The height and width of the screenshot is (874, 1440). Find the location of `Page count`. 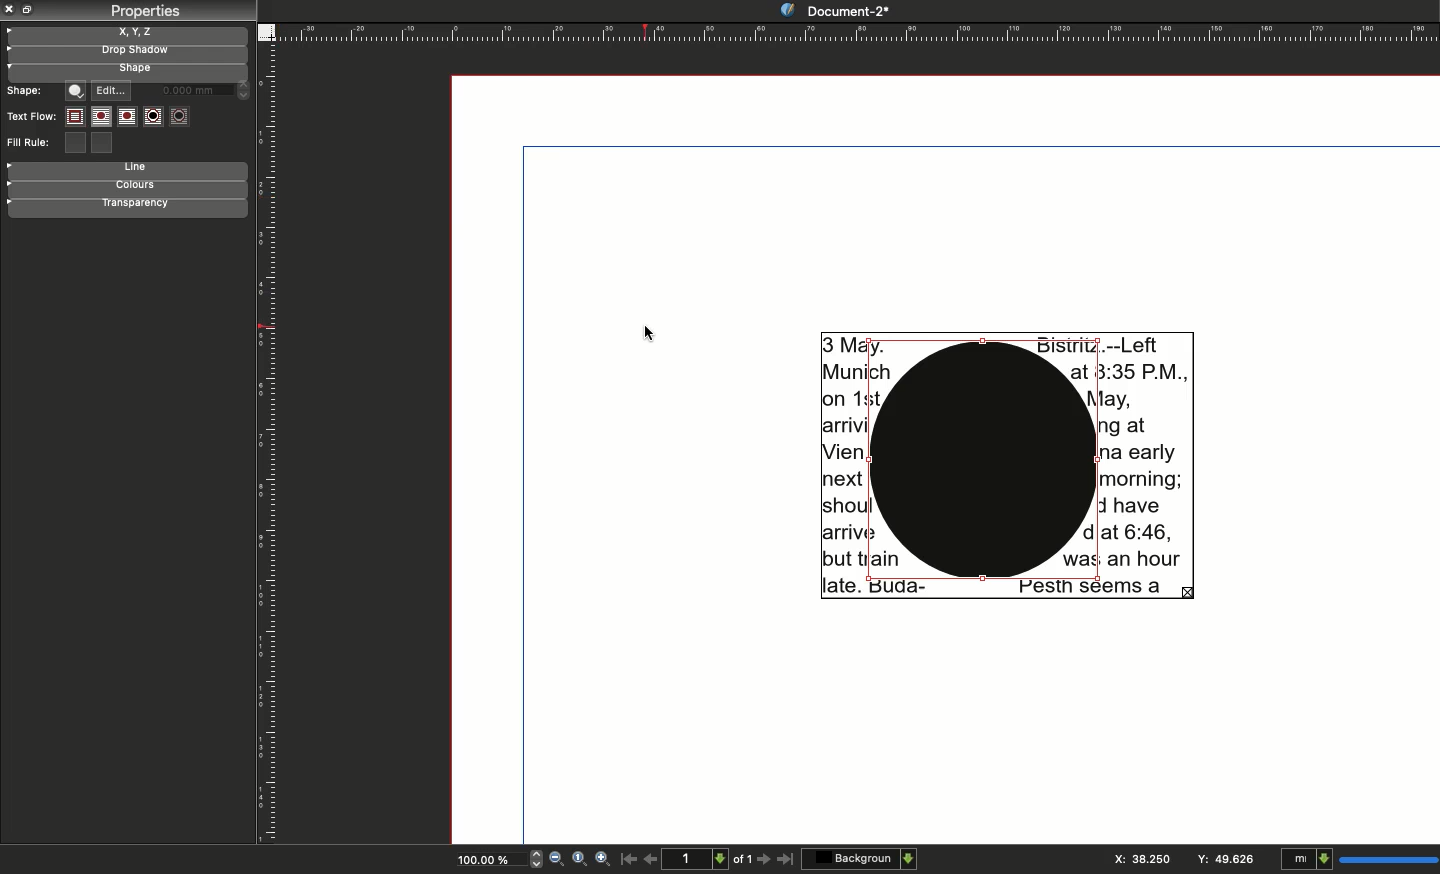

Page count is located at coordinates (709, 858).